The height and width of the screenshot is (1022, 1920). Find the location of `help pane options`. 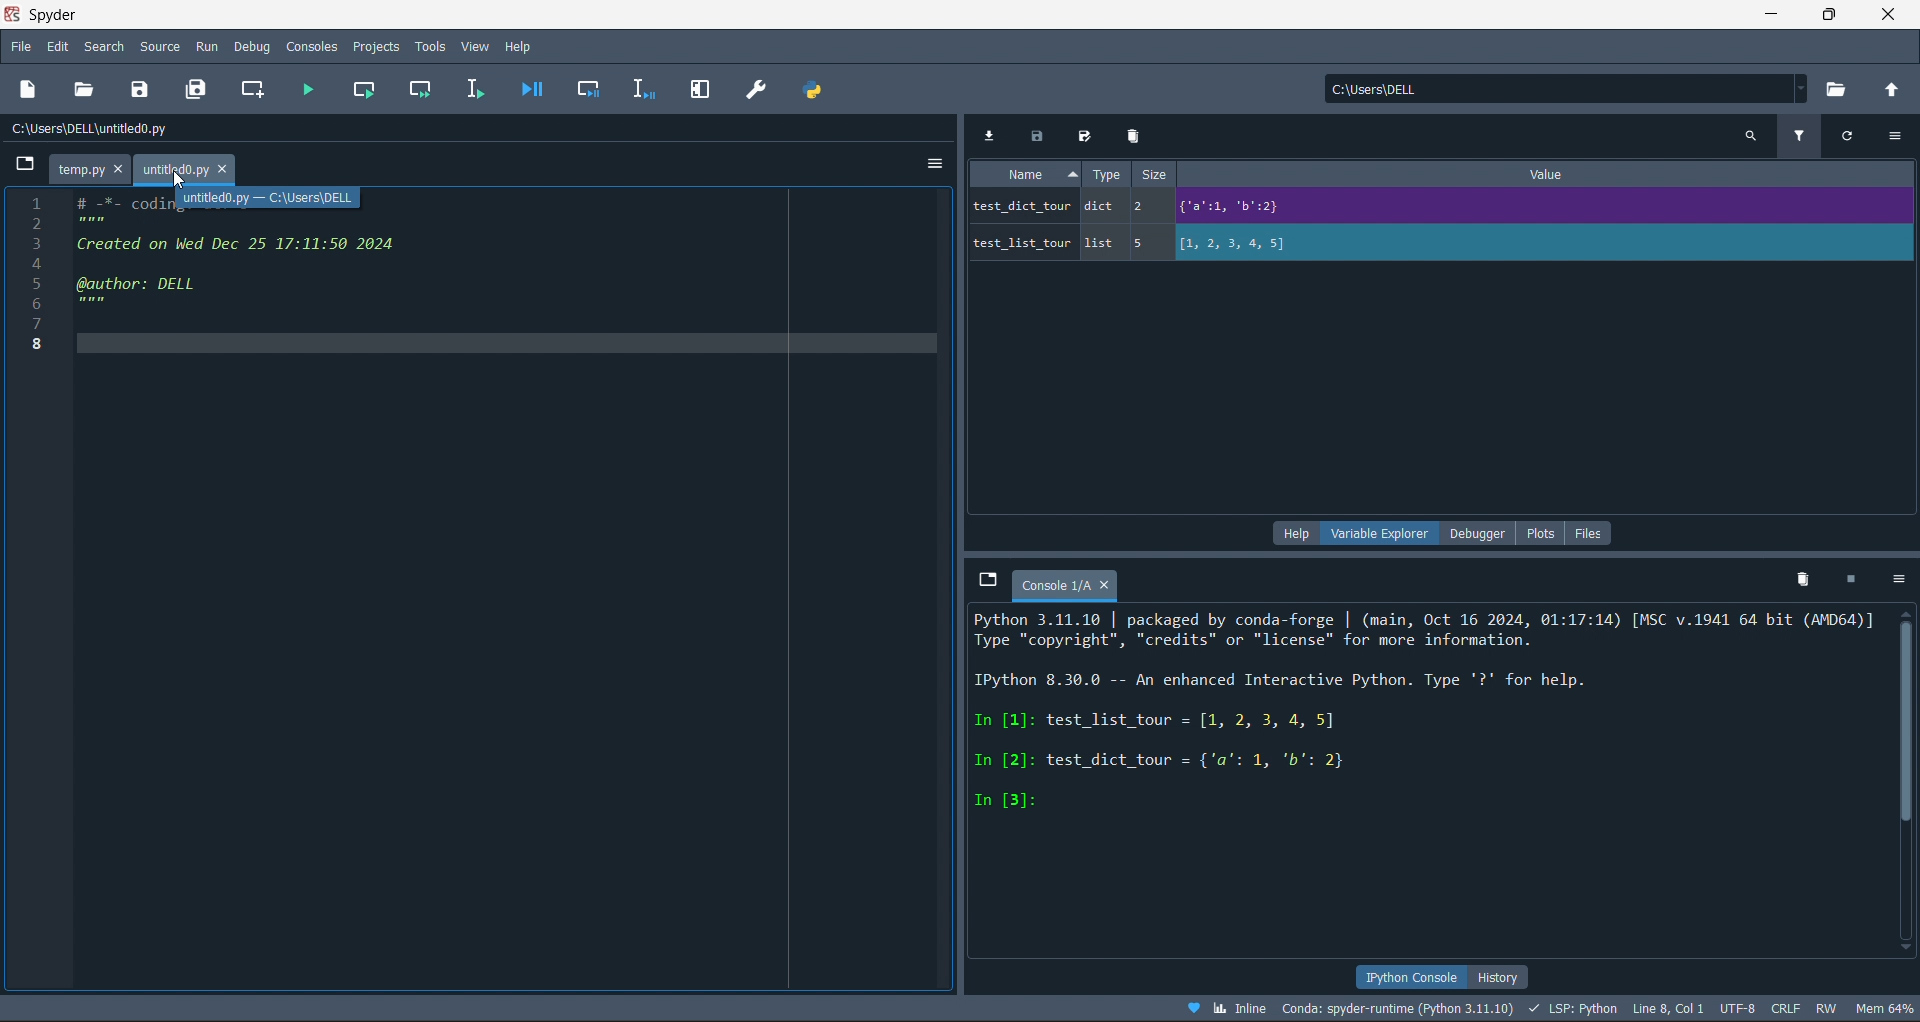

help pane options is located at coordinates (1292, 535).